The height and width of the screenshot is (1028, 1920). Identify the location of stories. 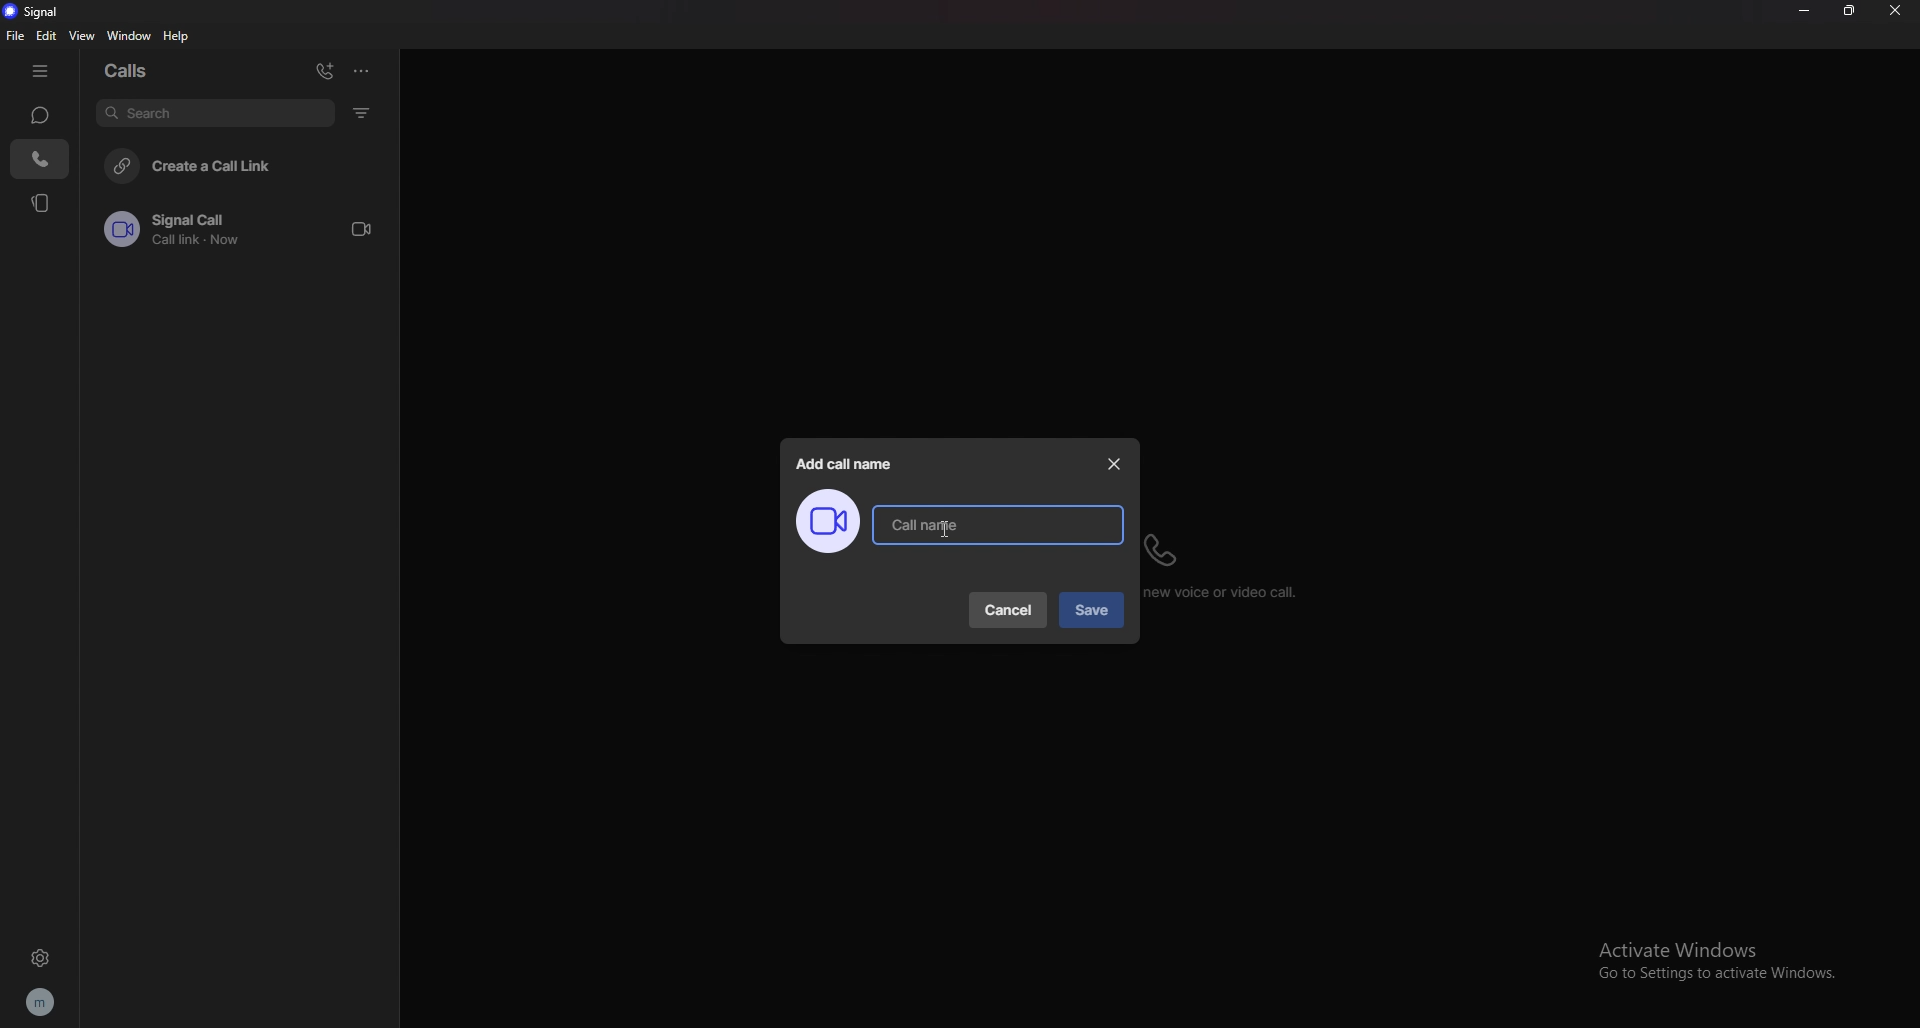
(42, 202).